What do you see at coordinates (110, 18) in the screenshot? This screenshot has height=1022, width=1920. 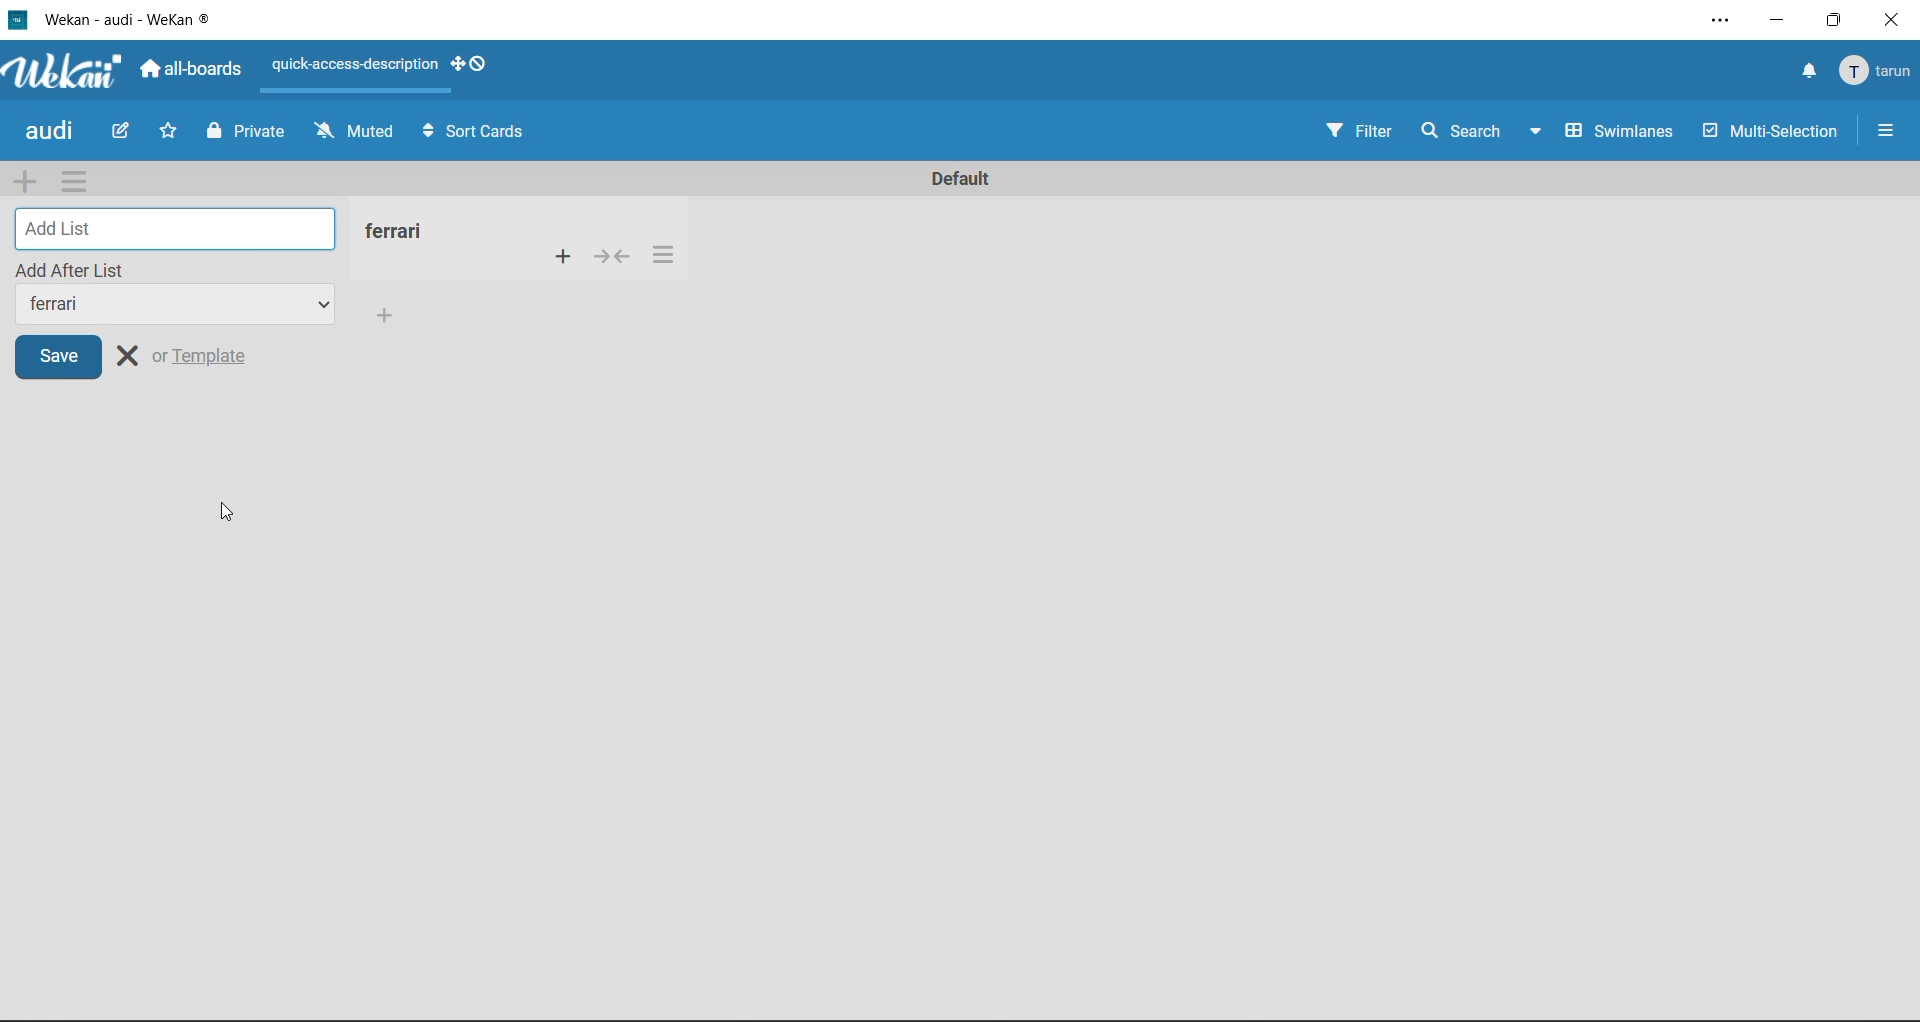 I see `Wekan - audi - WeKan` at bounding box center [110, 18].